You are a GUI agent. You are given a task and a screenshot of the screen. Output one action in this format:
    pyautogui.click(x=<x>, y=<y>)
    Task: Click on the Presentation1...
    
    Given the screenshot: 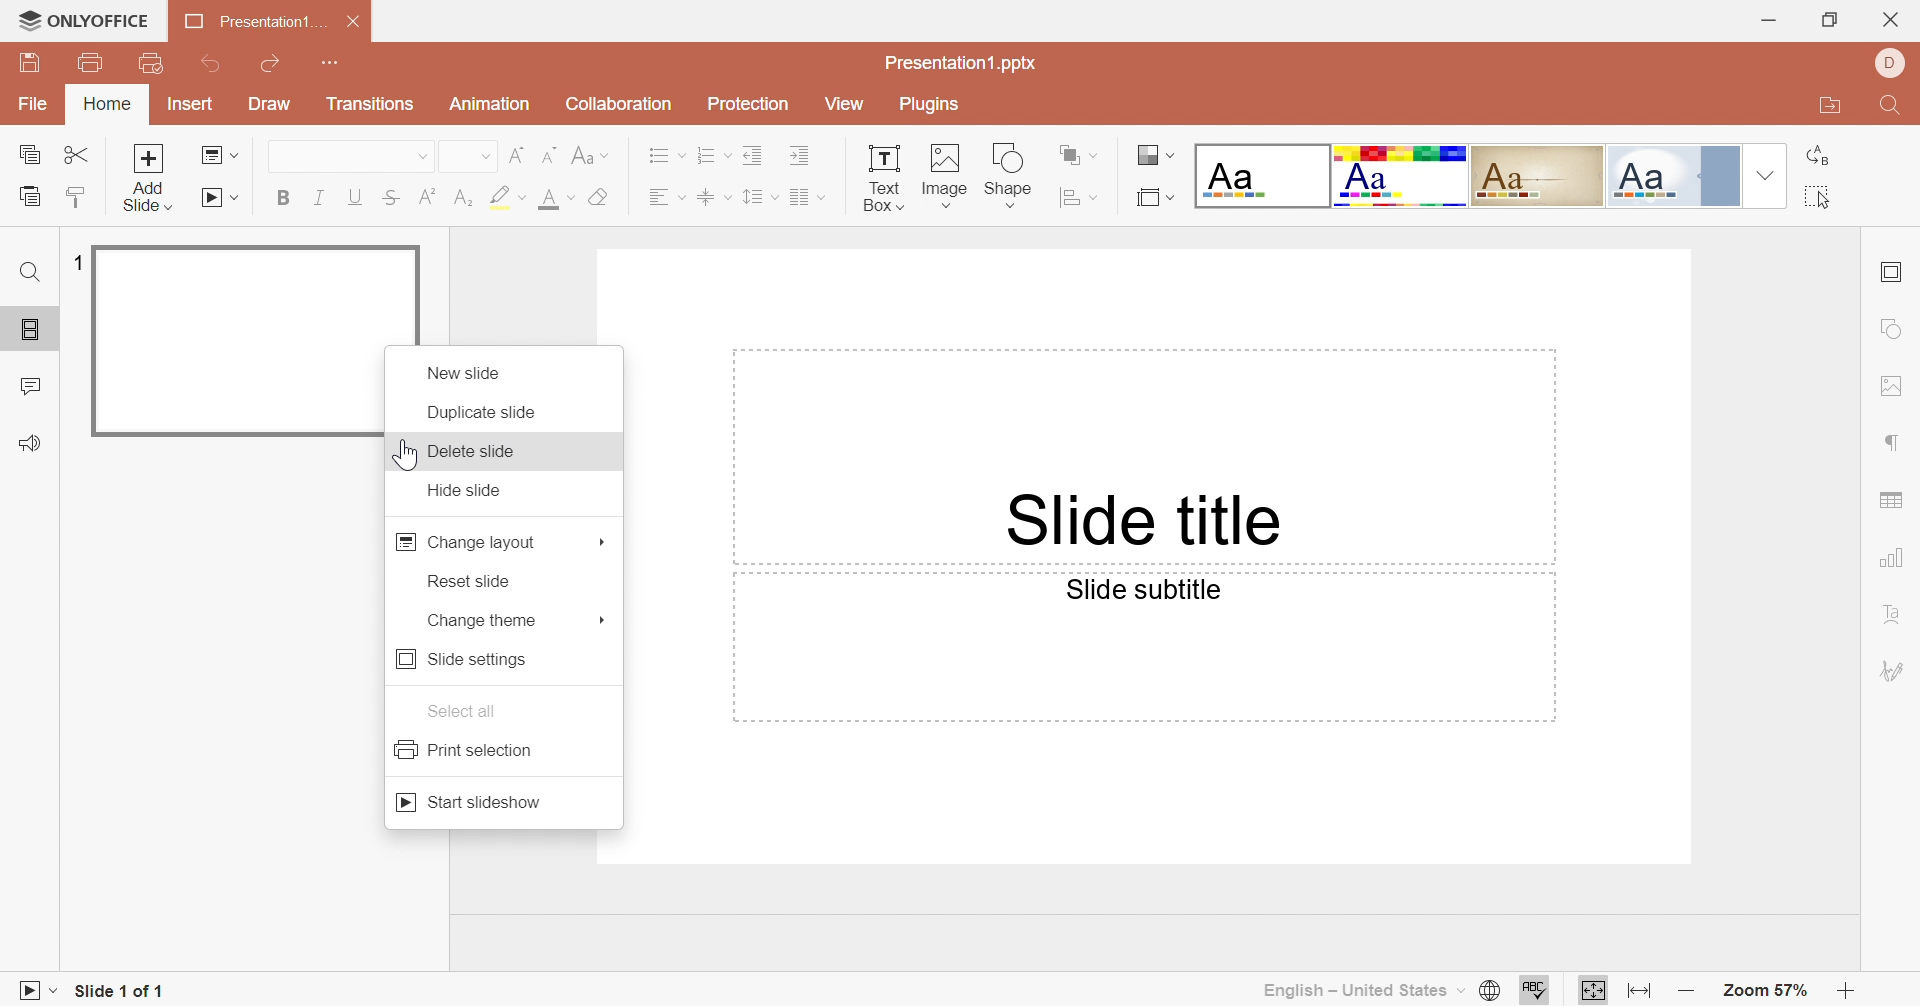 What is the action you would take?
    pyautogui.click(x=255, y=20)
    